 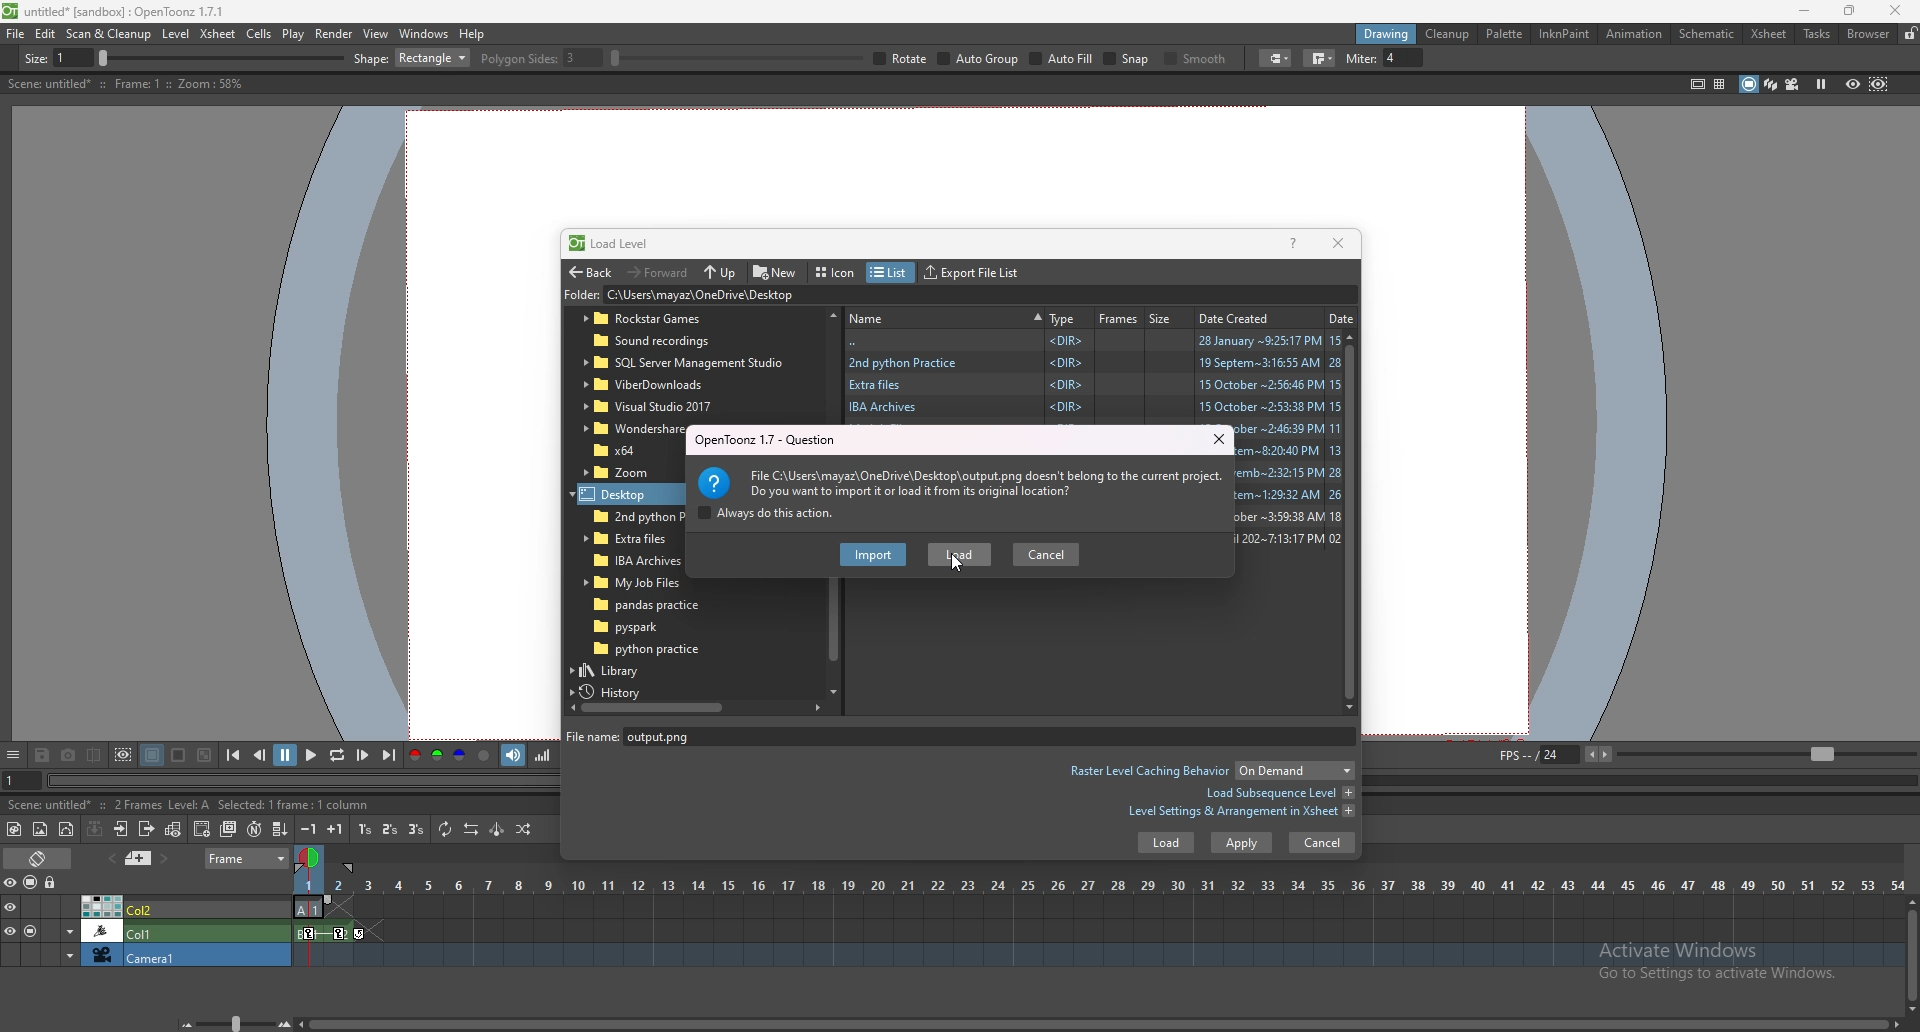 I want to click on time scale, so click(x=1099, y=885).